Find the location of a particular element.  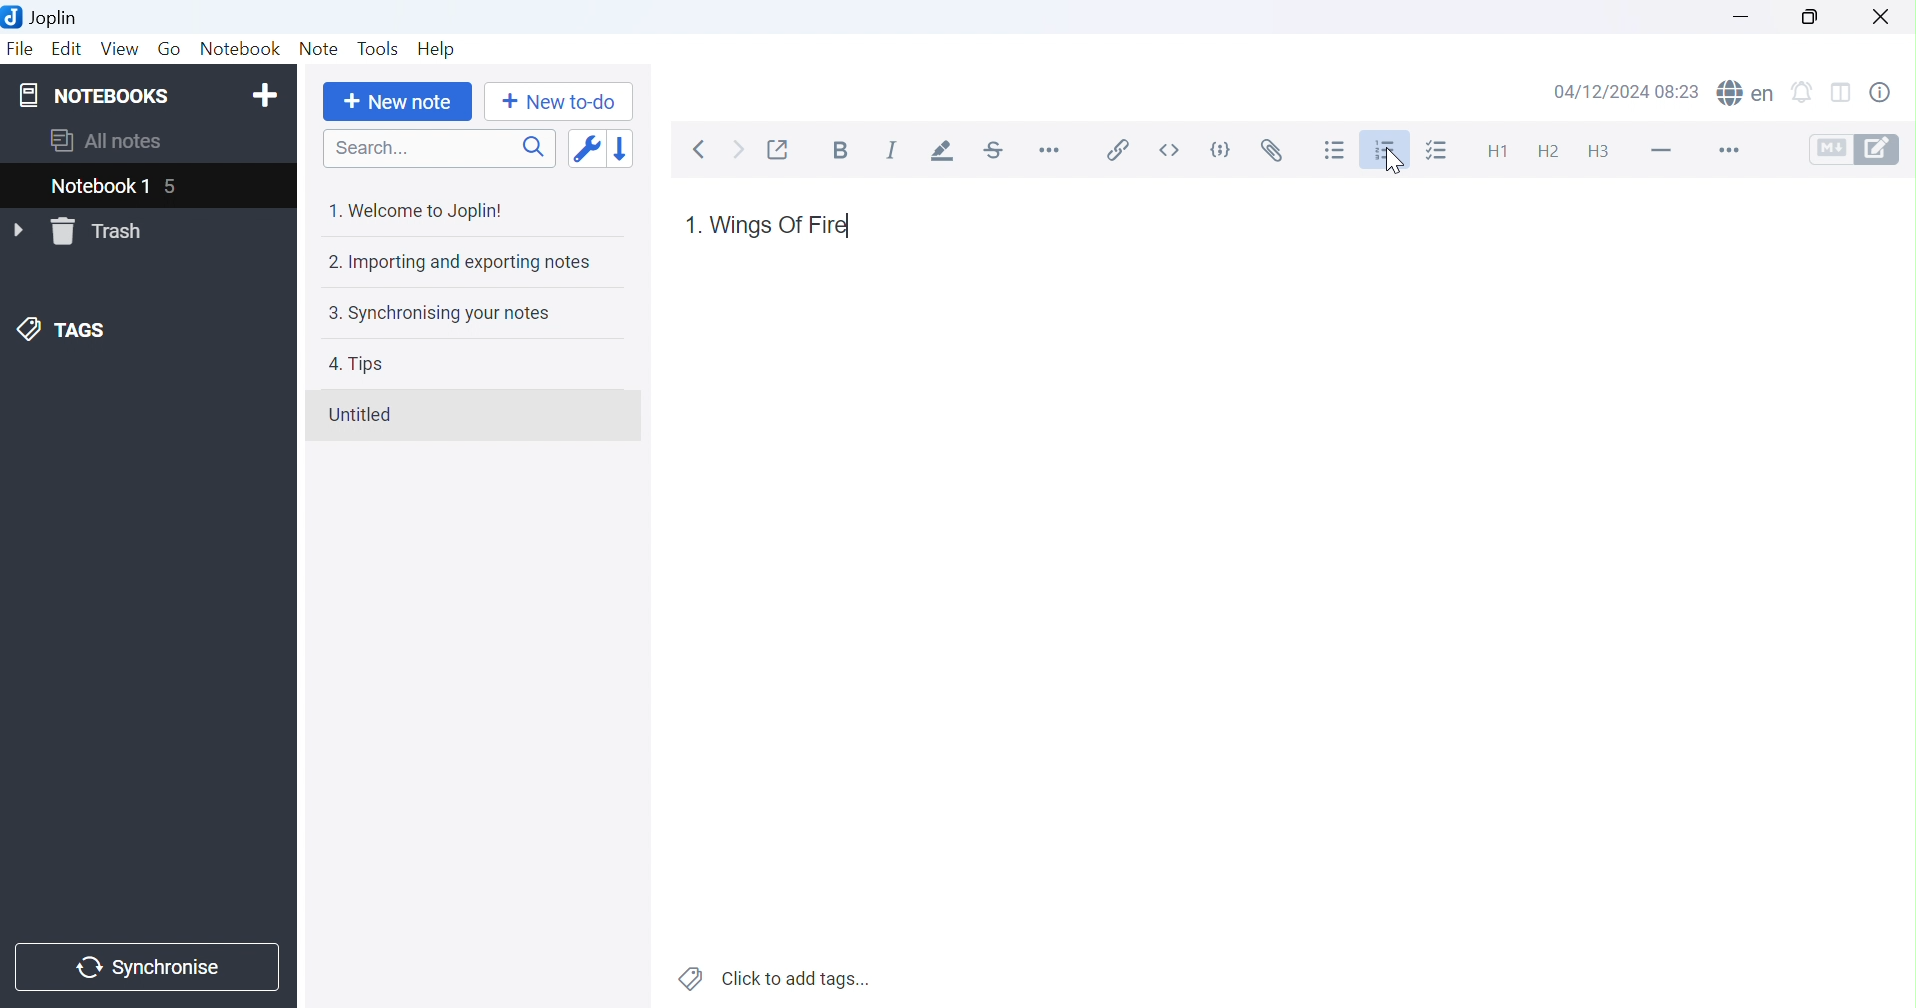

Insert / edit link is located at coordinates (1114, 150).